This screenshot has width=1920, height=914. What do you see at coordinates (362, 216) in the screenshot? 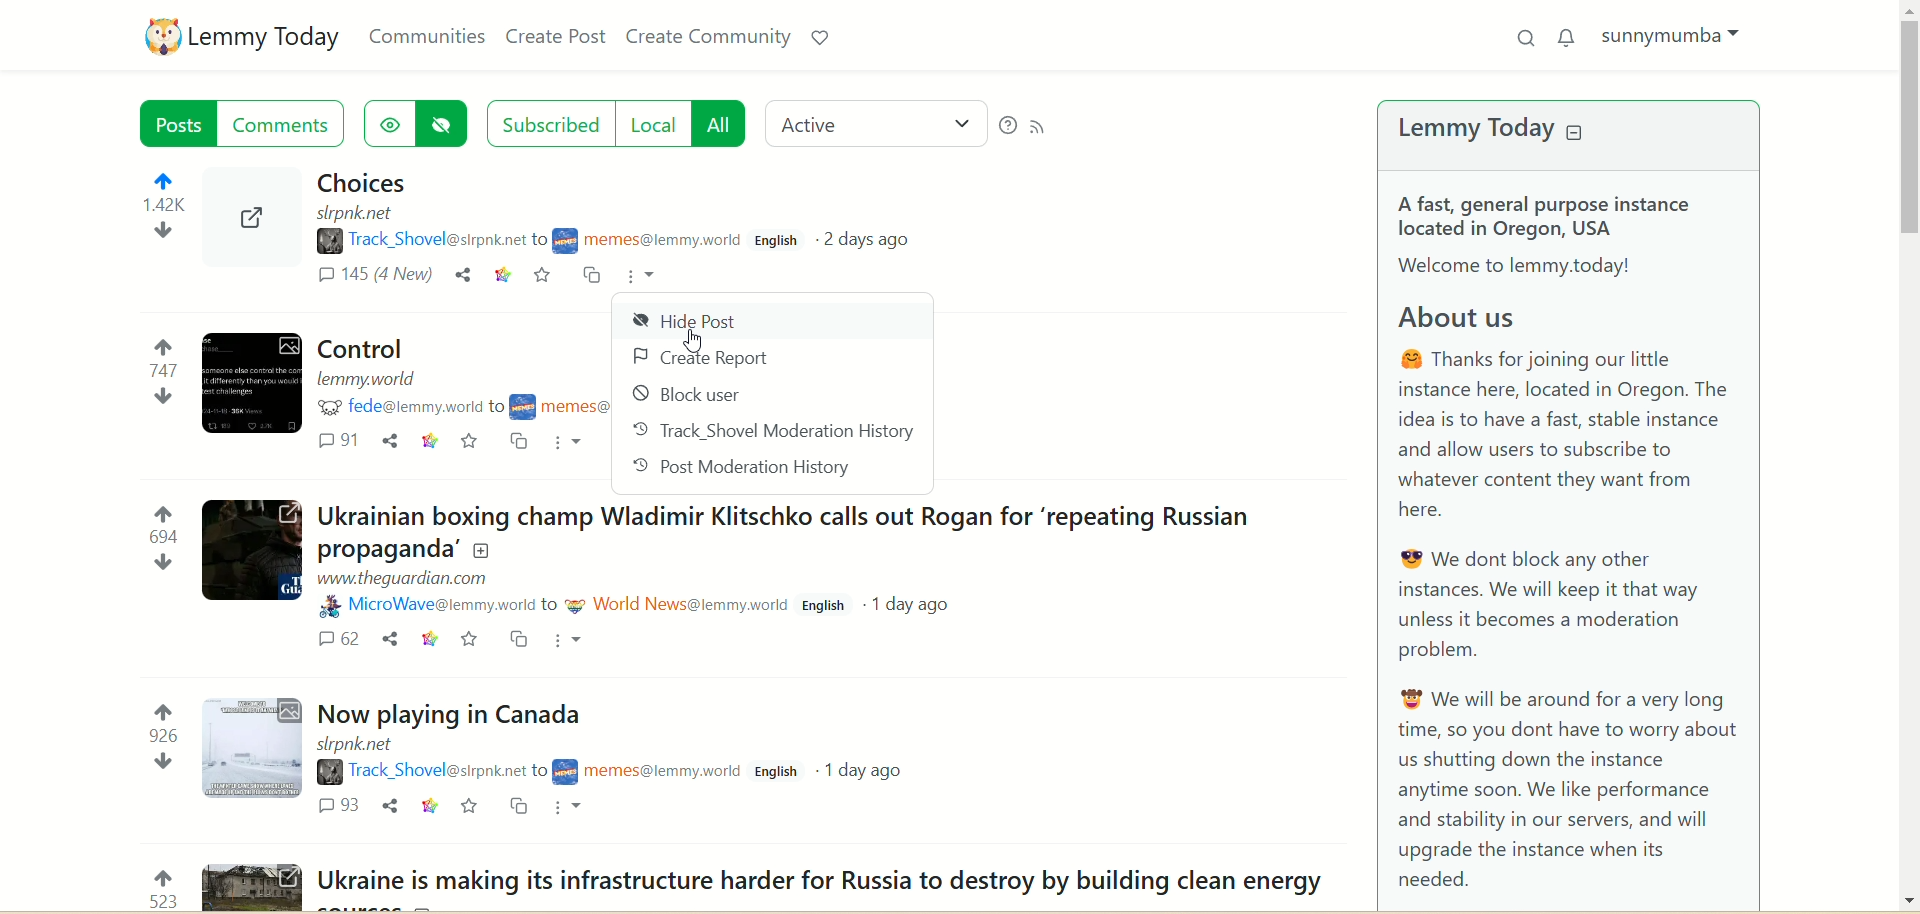
I see `URL` at bounding box center [362, 216].